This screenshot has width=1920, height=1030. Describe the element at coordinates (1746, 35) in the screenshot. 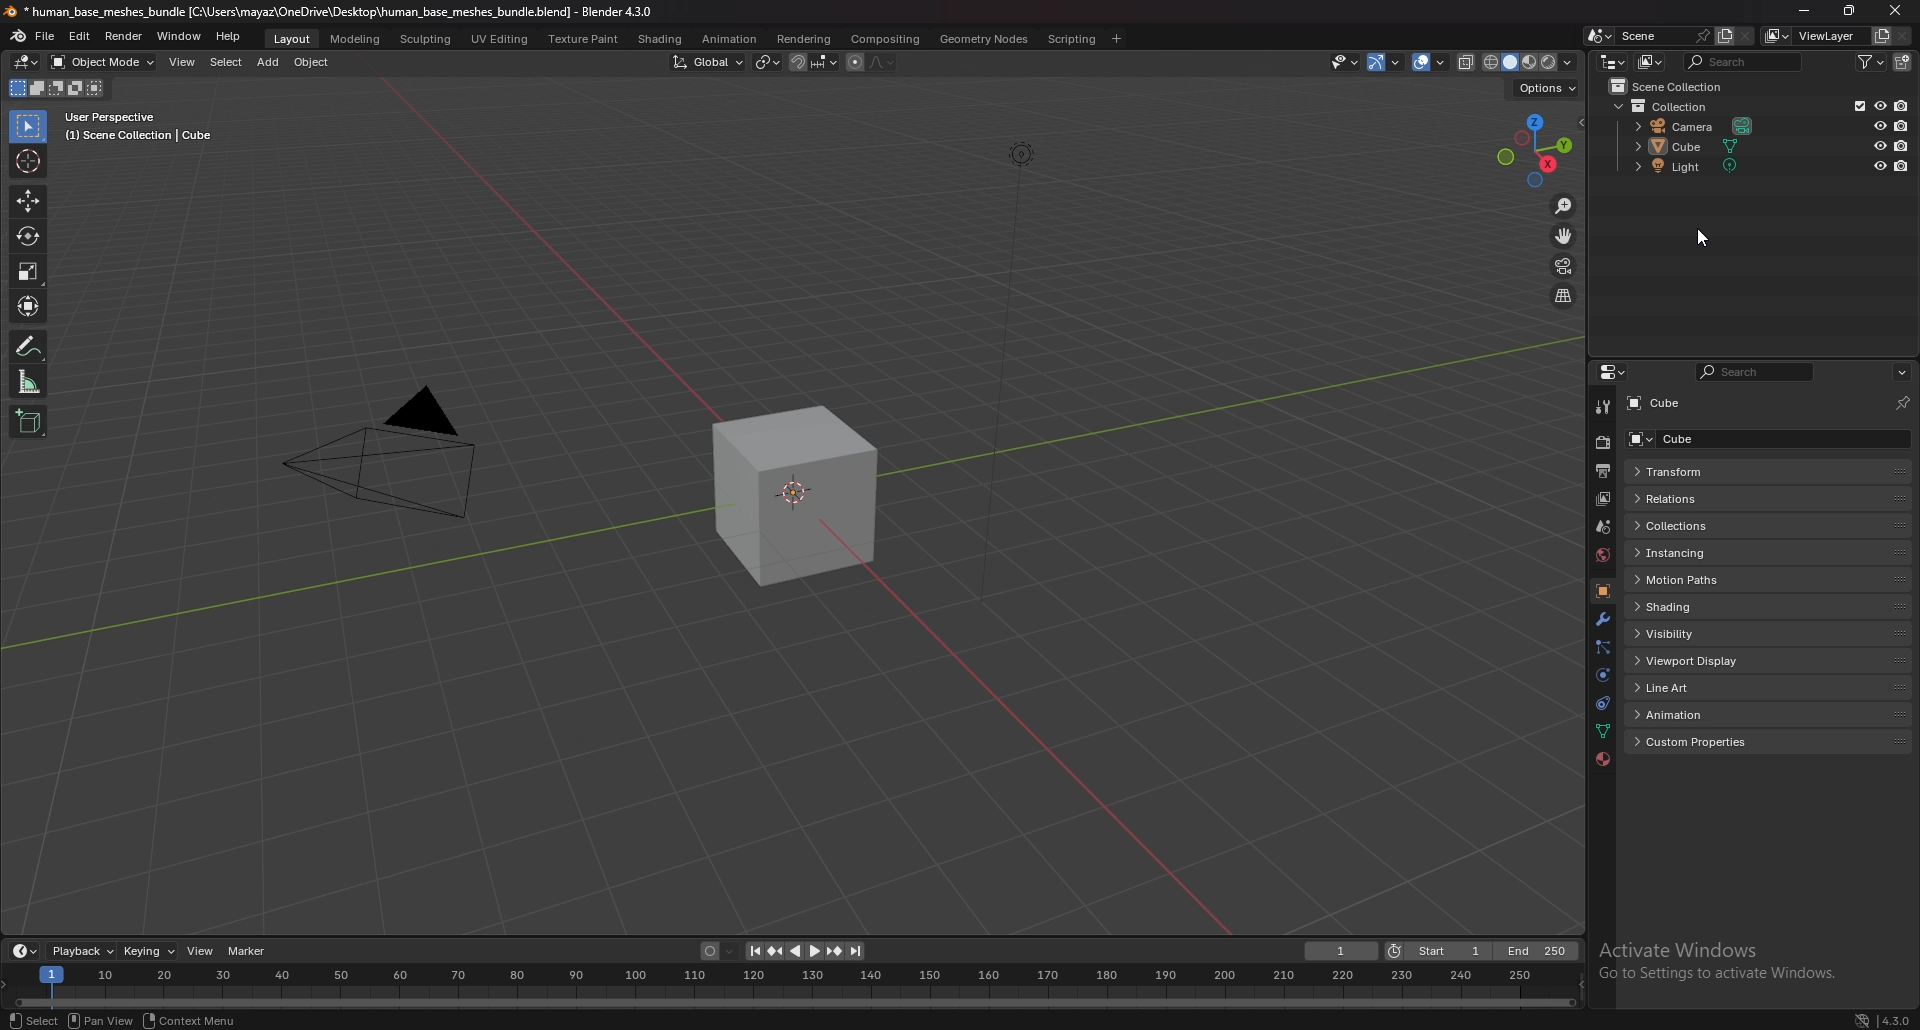

I see `delete scene` at that location.